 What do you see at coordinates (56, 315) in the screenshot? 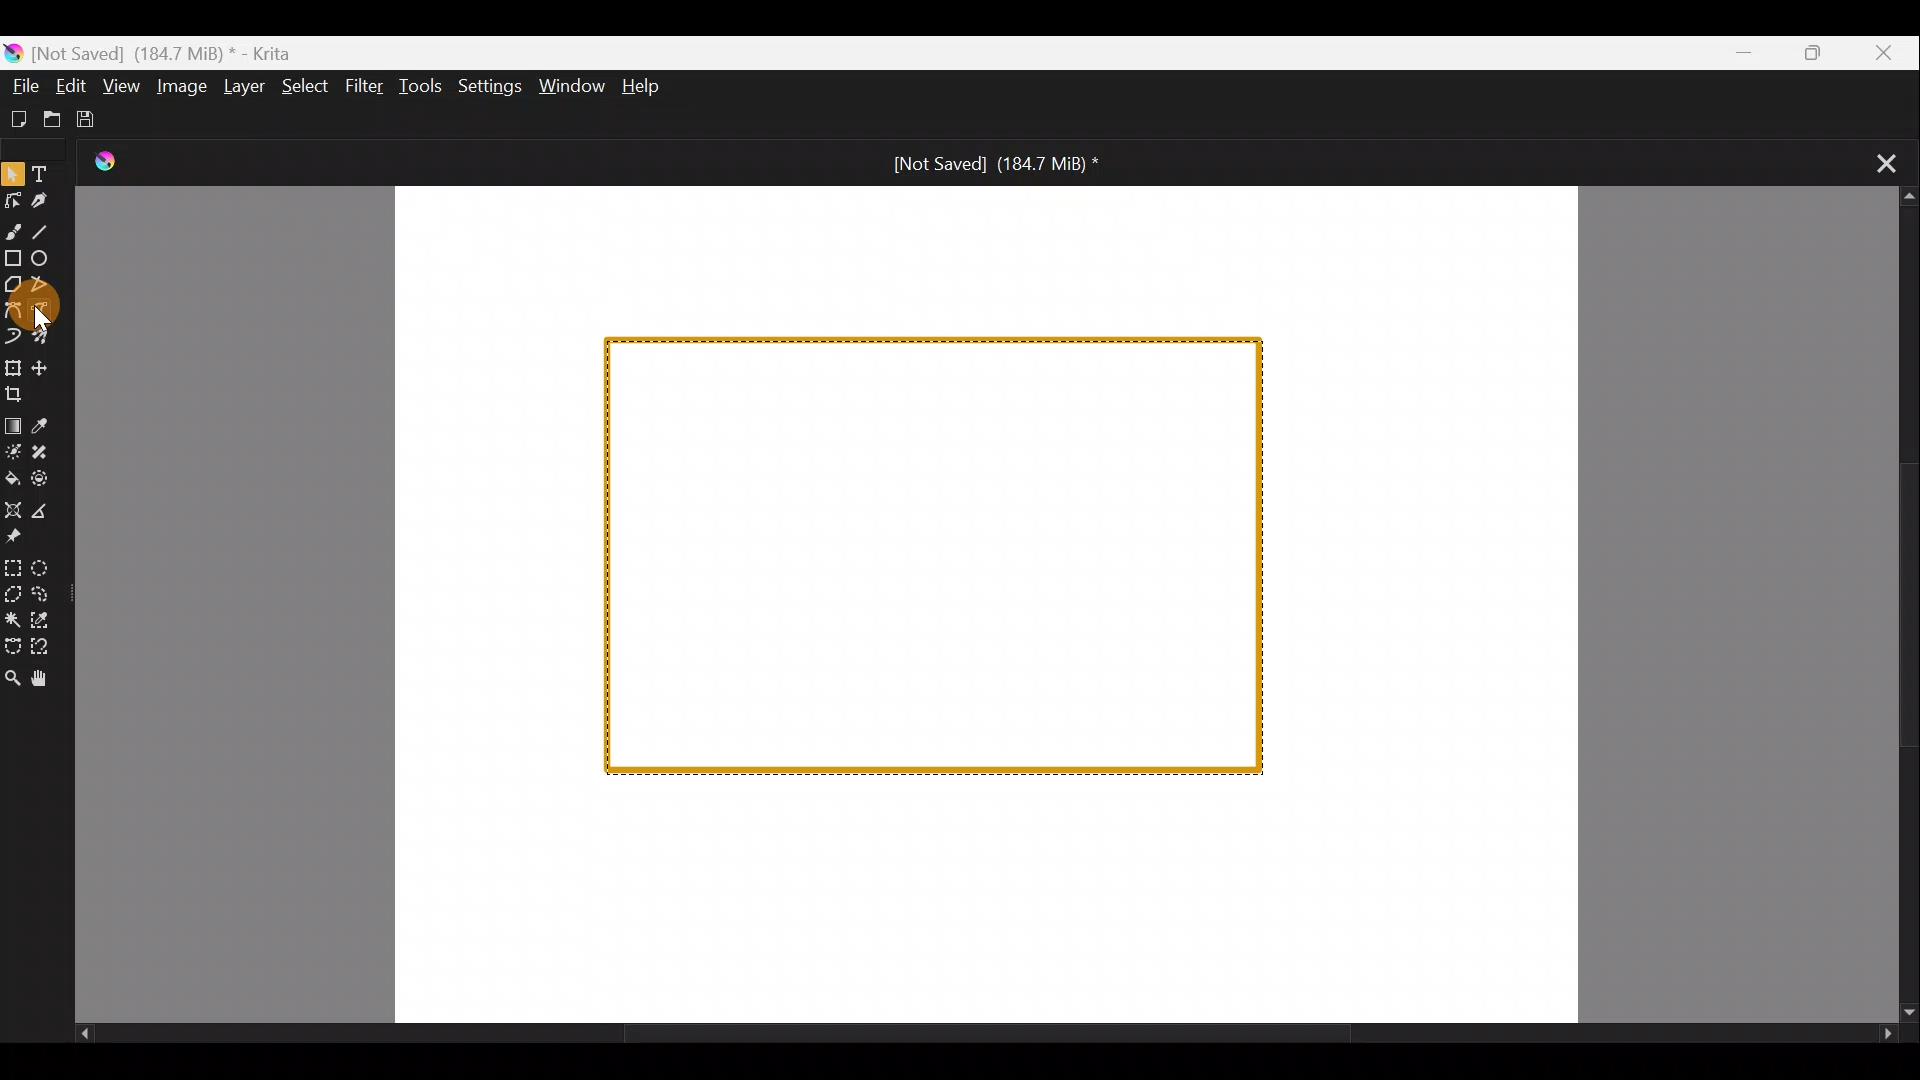
I see `Freehand path tool` at bounding box center [56, 315].